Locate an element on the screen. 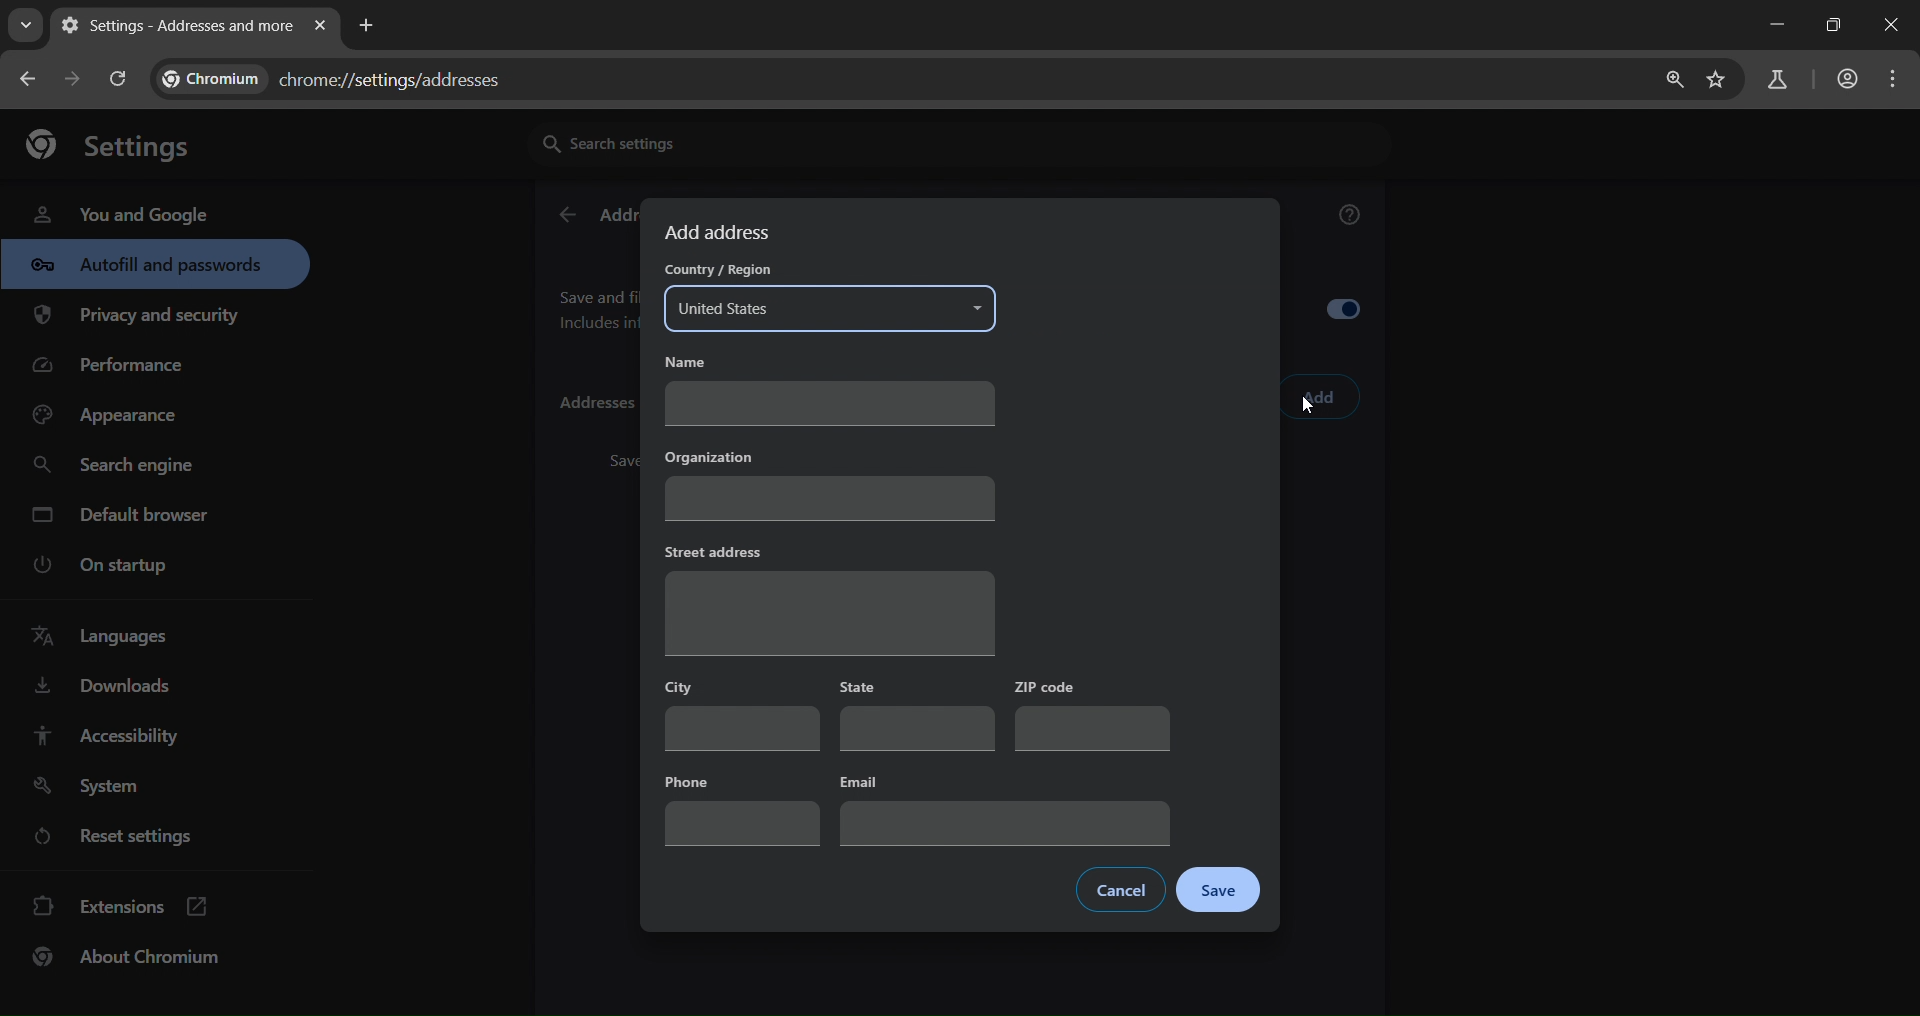 The image size is (1920, 1016). search panel is located at coordinates (1775, 81).